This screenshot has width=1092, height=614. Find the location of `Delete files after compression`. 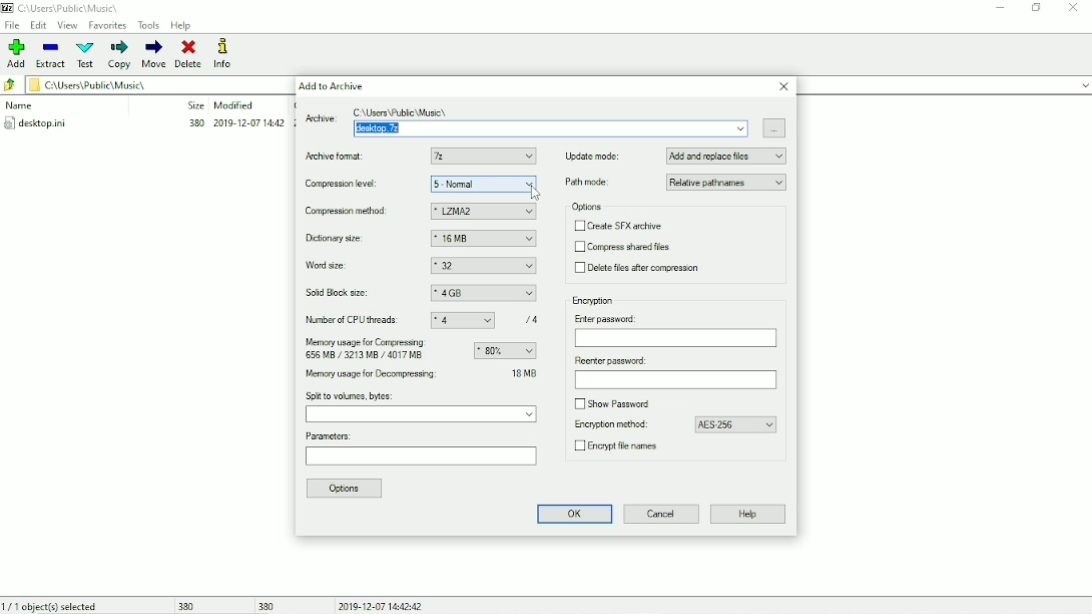

Delete files after compression is located at coordinates (640, 268).